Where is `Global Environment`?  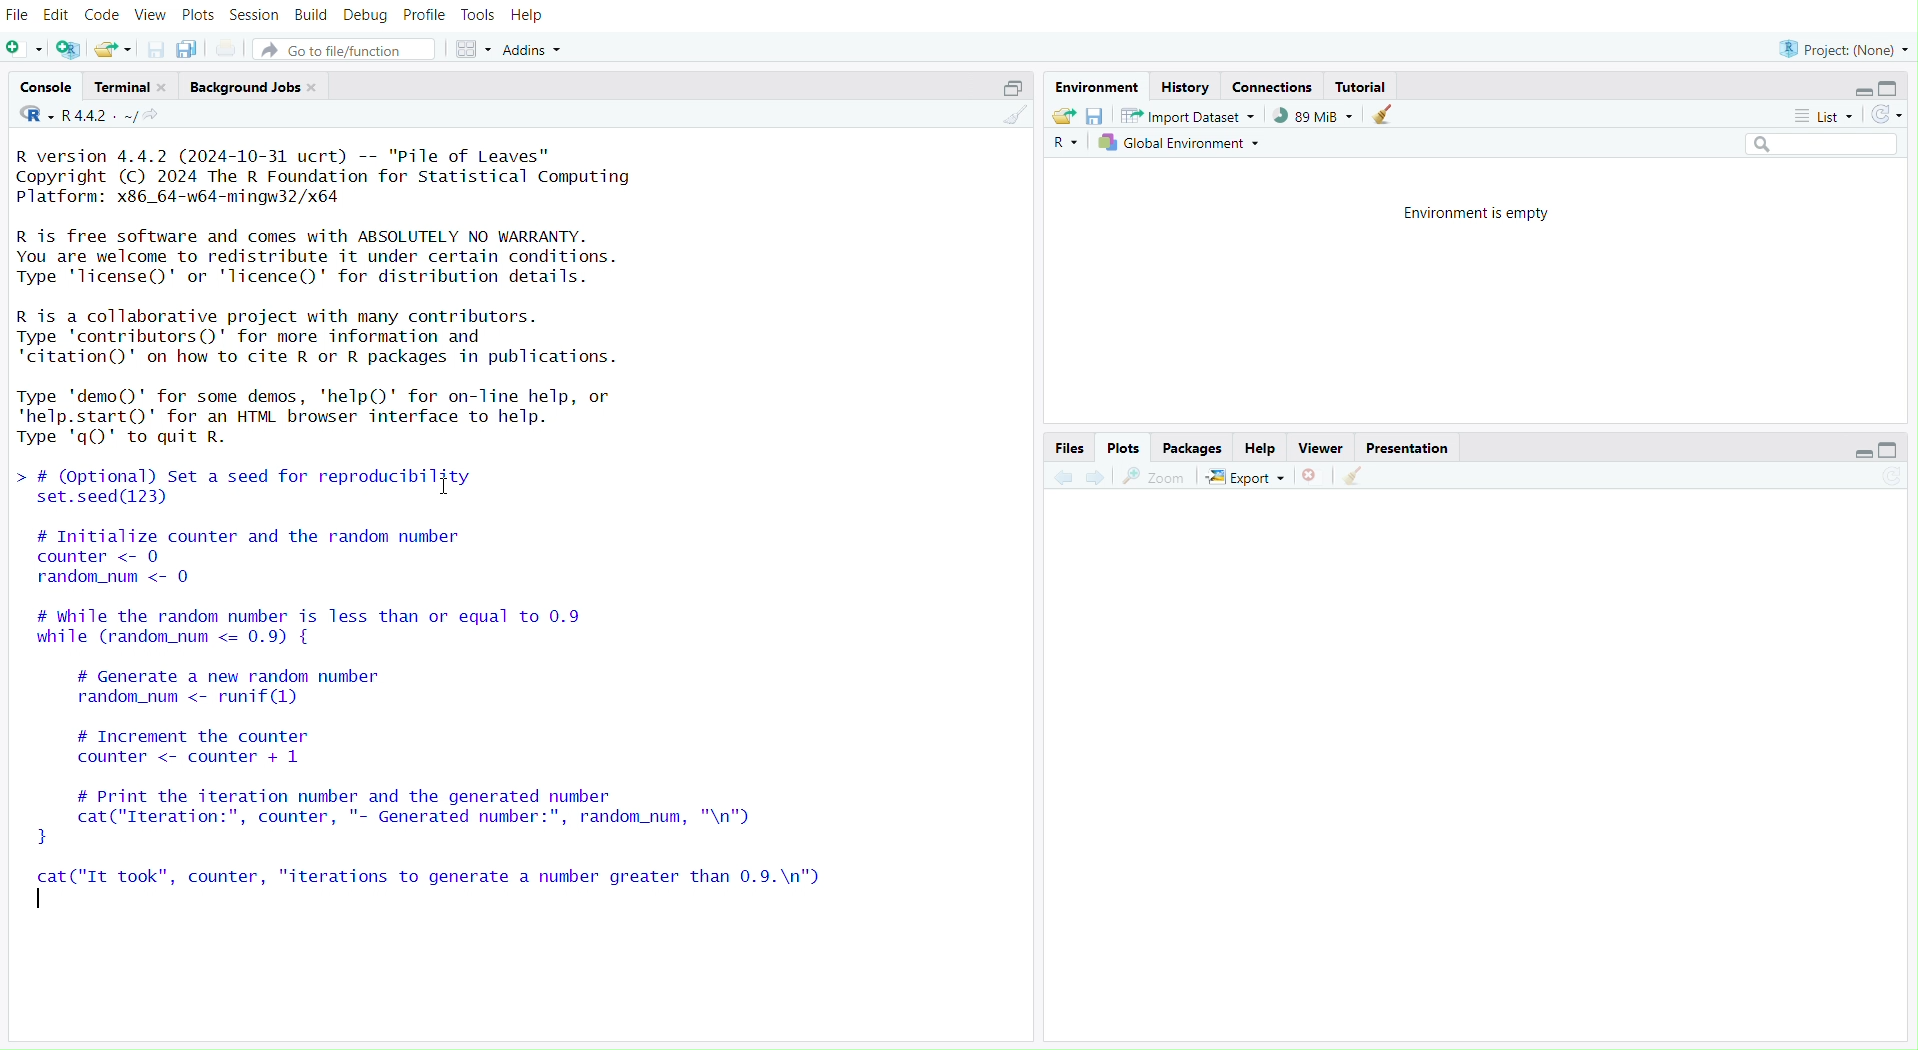 Global Environment is located at coordinates (1183, 143).